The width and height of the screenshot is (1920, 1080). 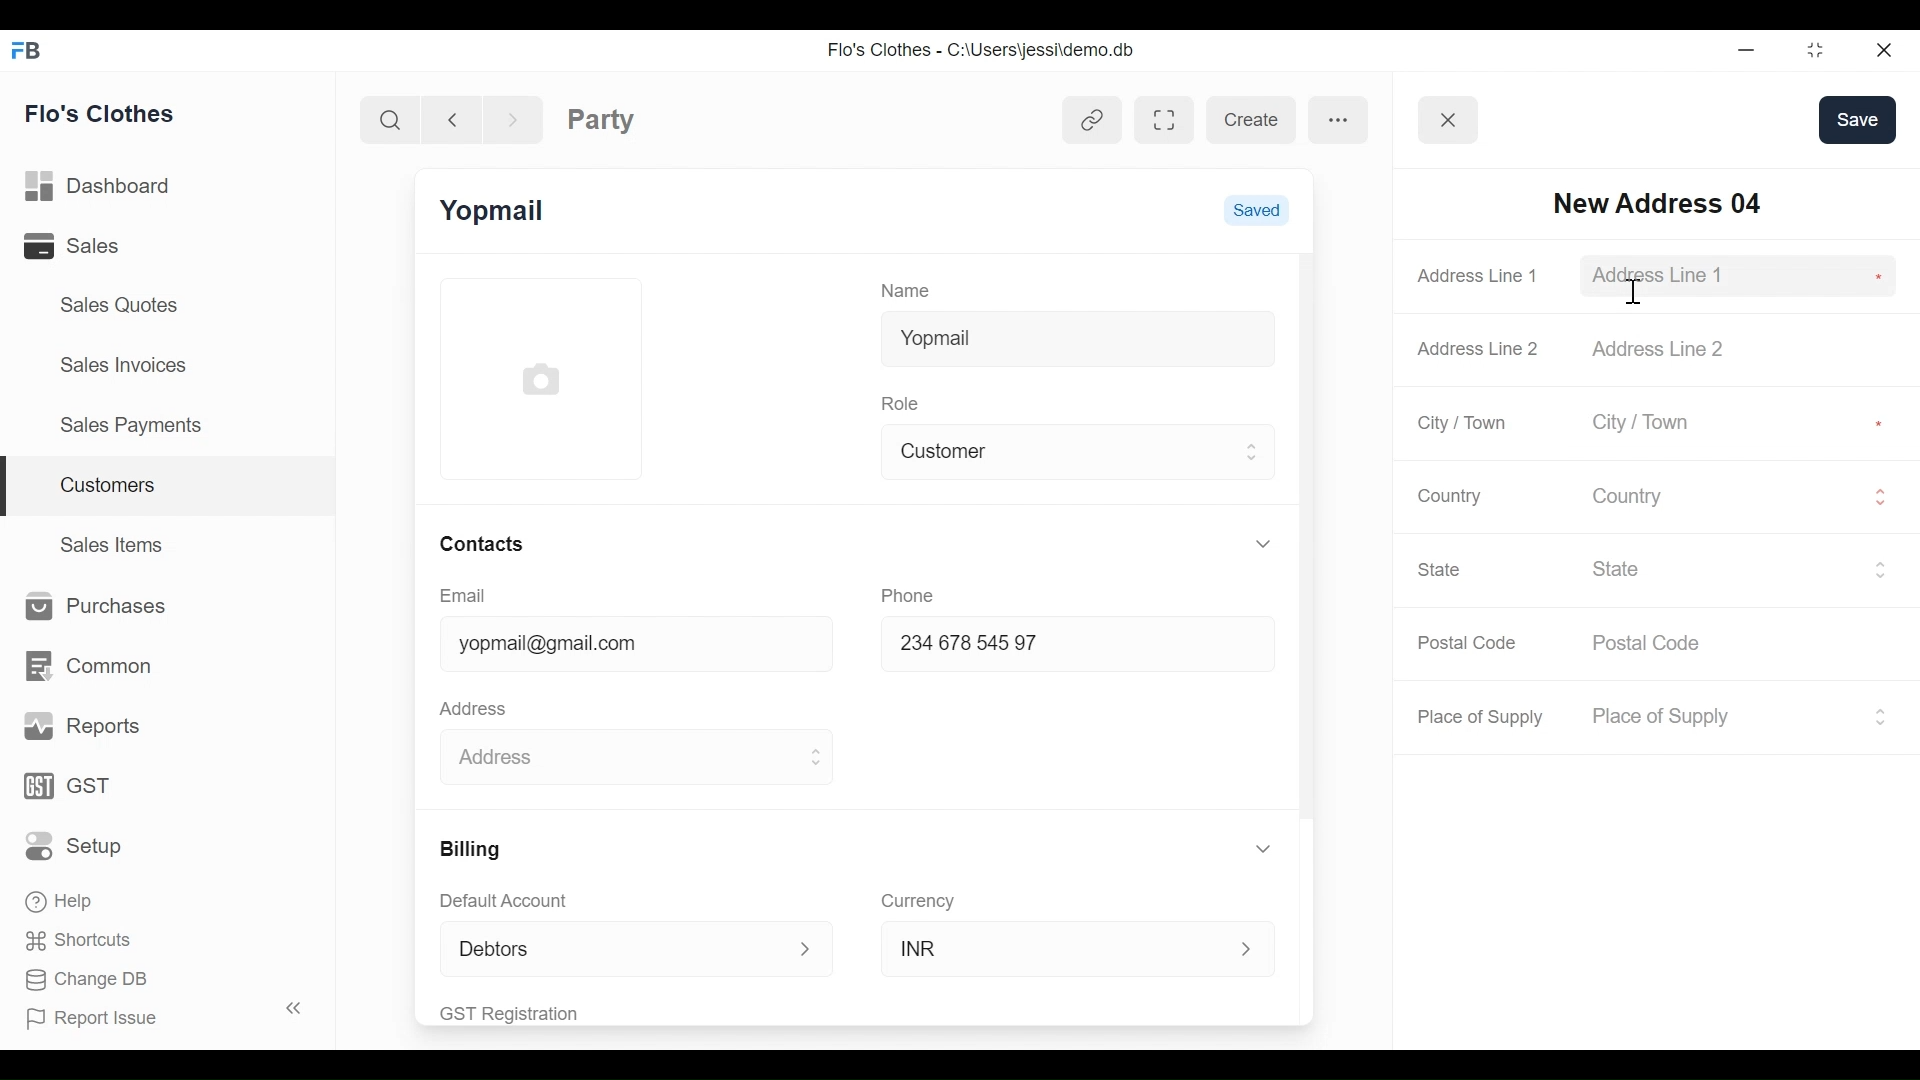 What do you see at coordinates (450, 118) in the screenshot?
I see `Navigate back` at bounding box center [450, 118].